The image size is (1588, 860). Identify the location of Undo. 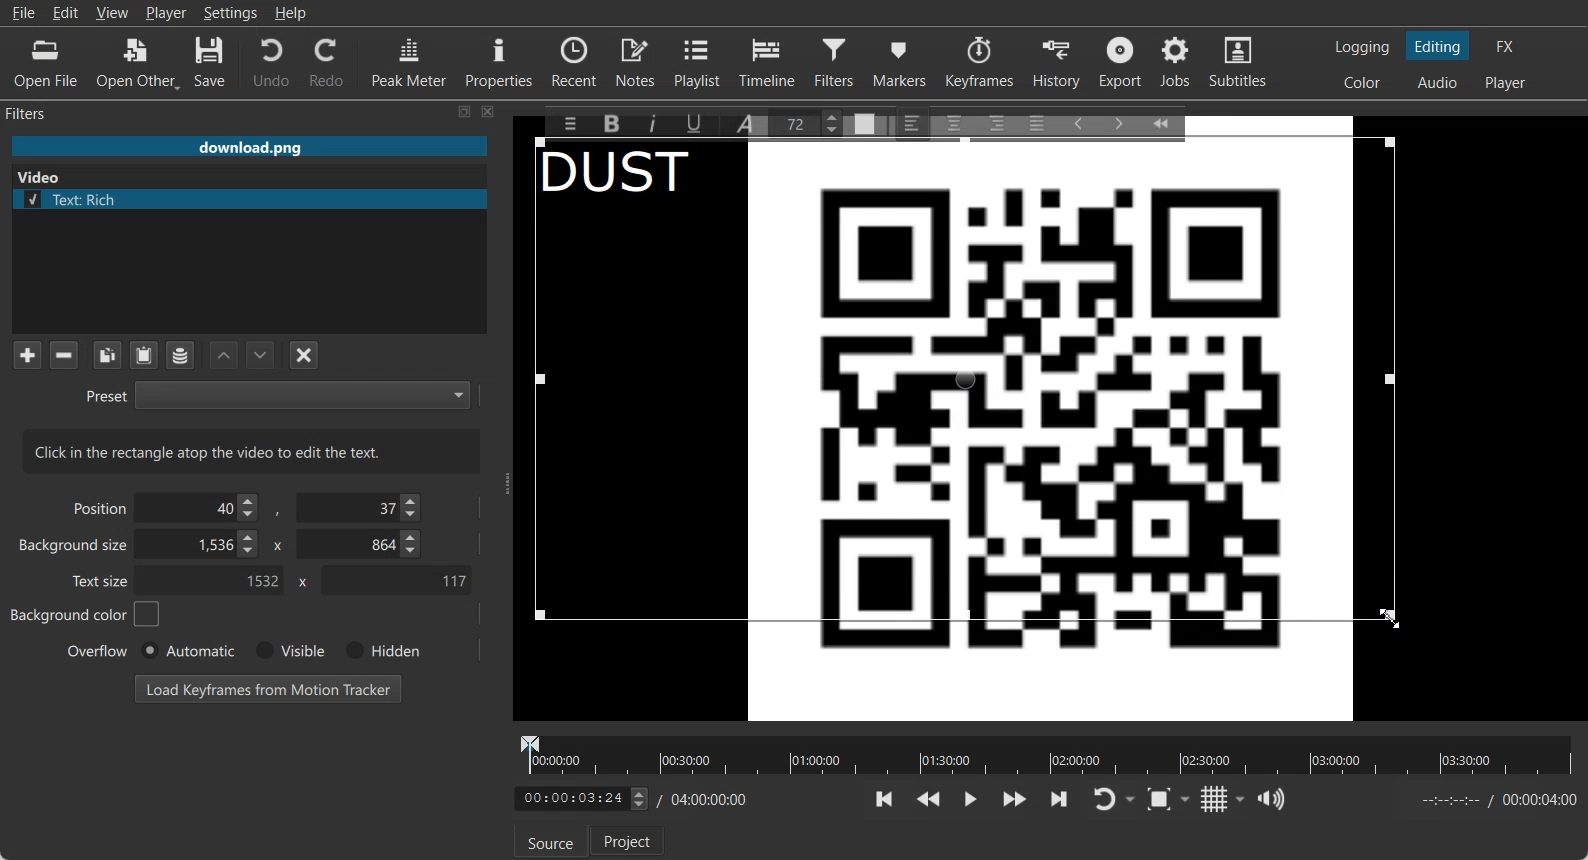
(271, 61).